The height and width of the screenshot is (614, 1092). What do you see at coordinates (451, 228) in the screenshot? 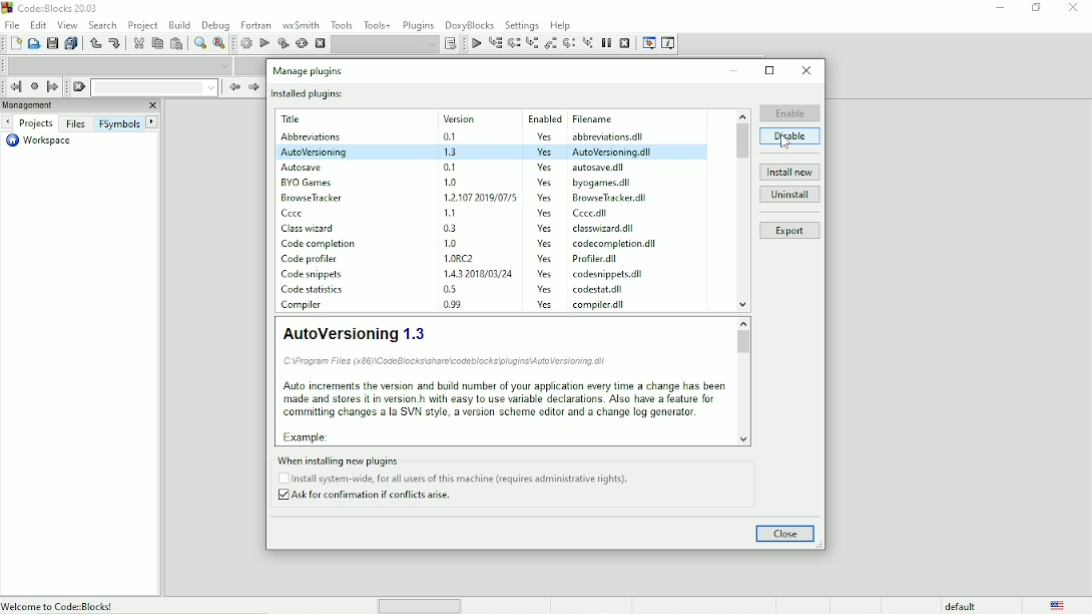
I see `0.3` at bounding box center [451, 228].